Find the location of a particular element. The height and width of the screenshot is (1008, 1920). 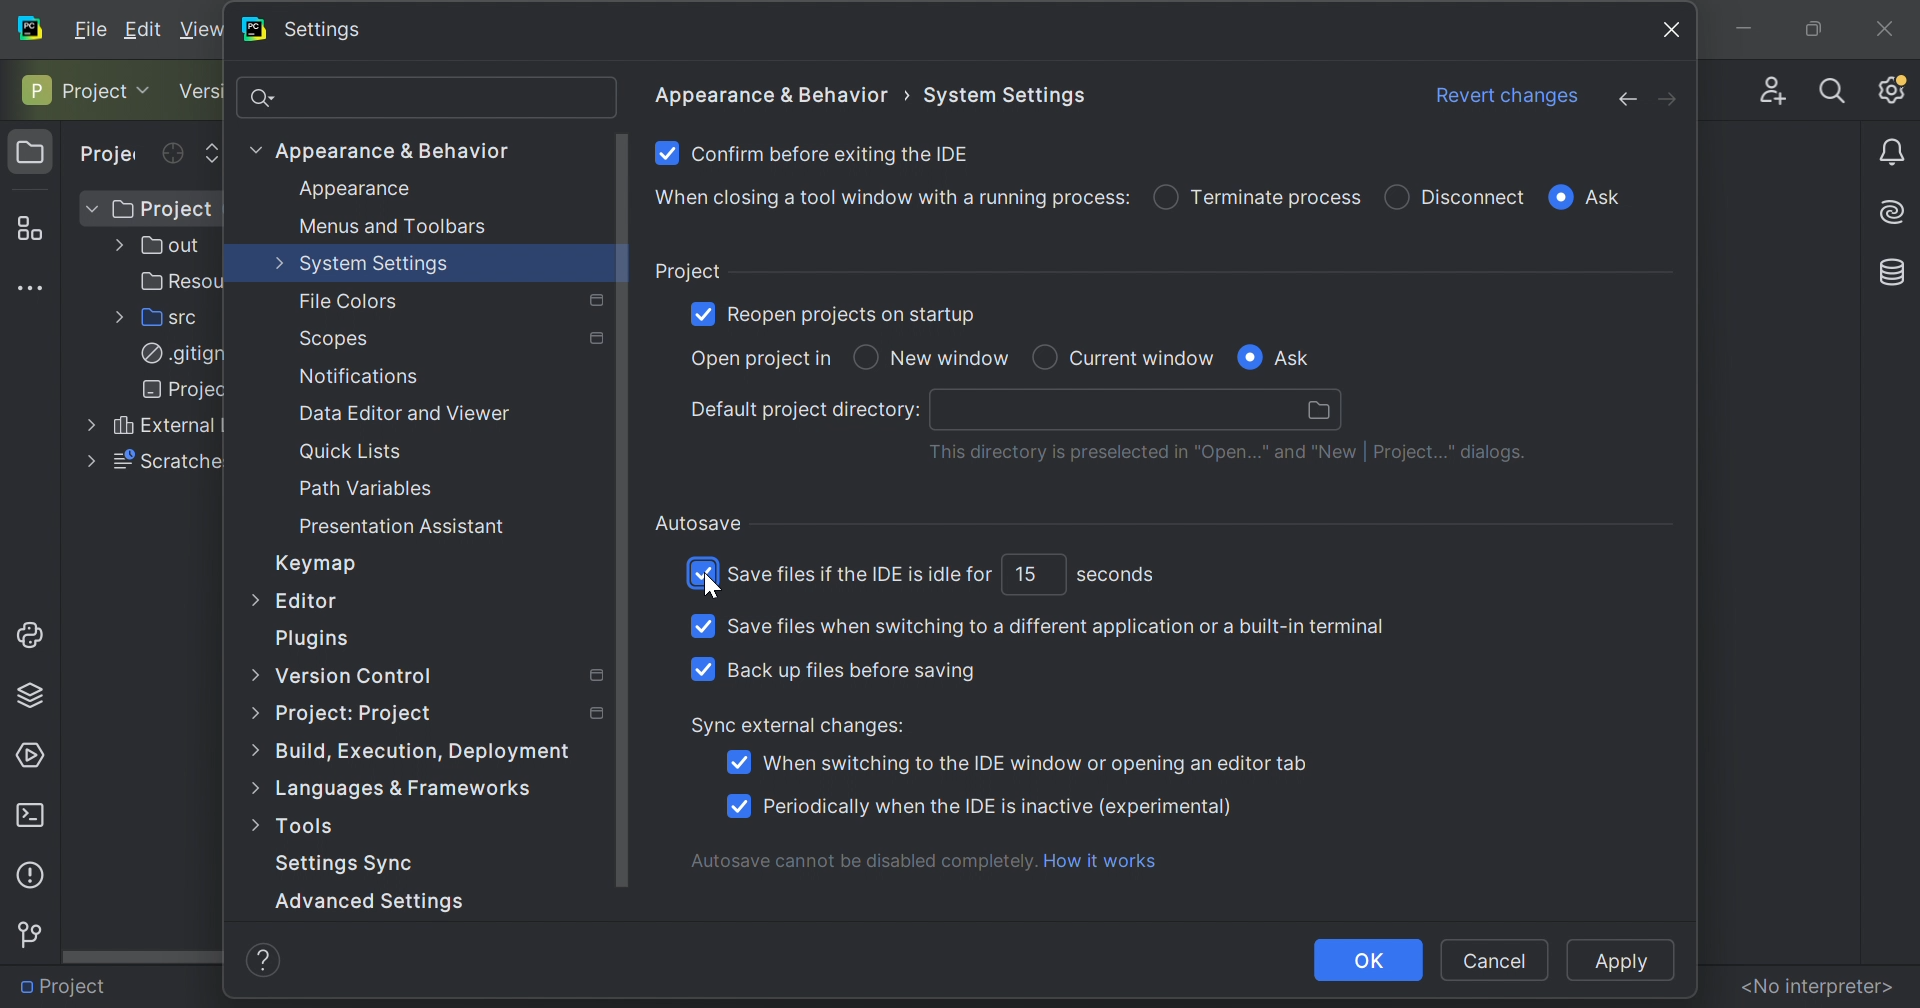

Settings Sync is located at coordinates (347, 864).